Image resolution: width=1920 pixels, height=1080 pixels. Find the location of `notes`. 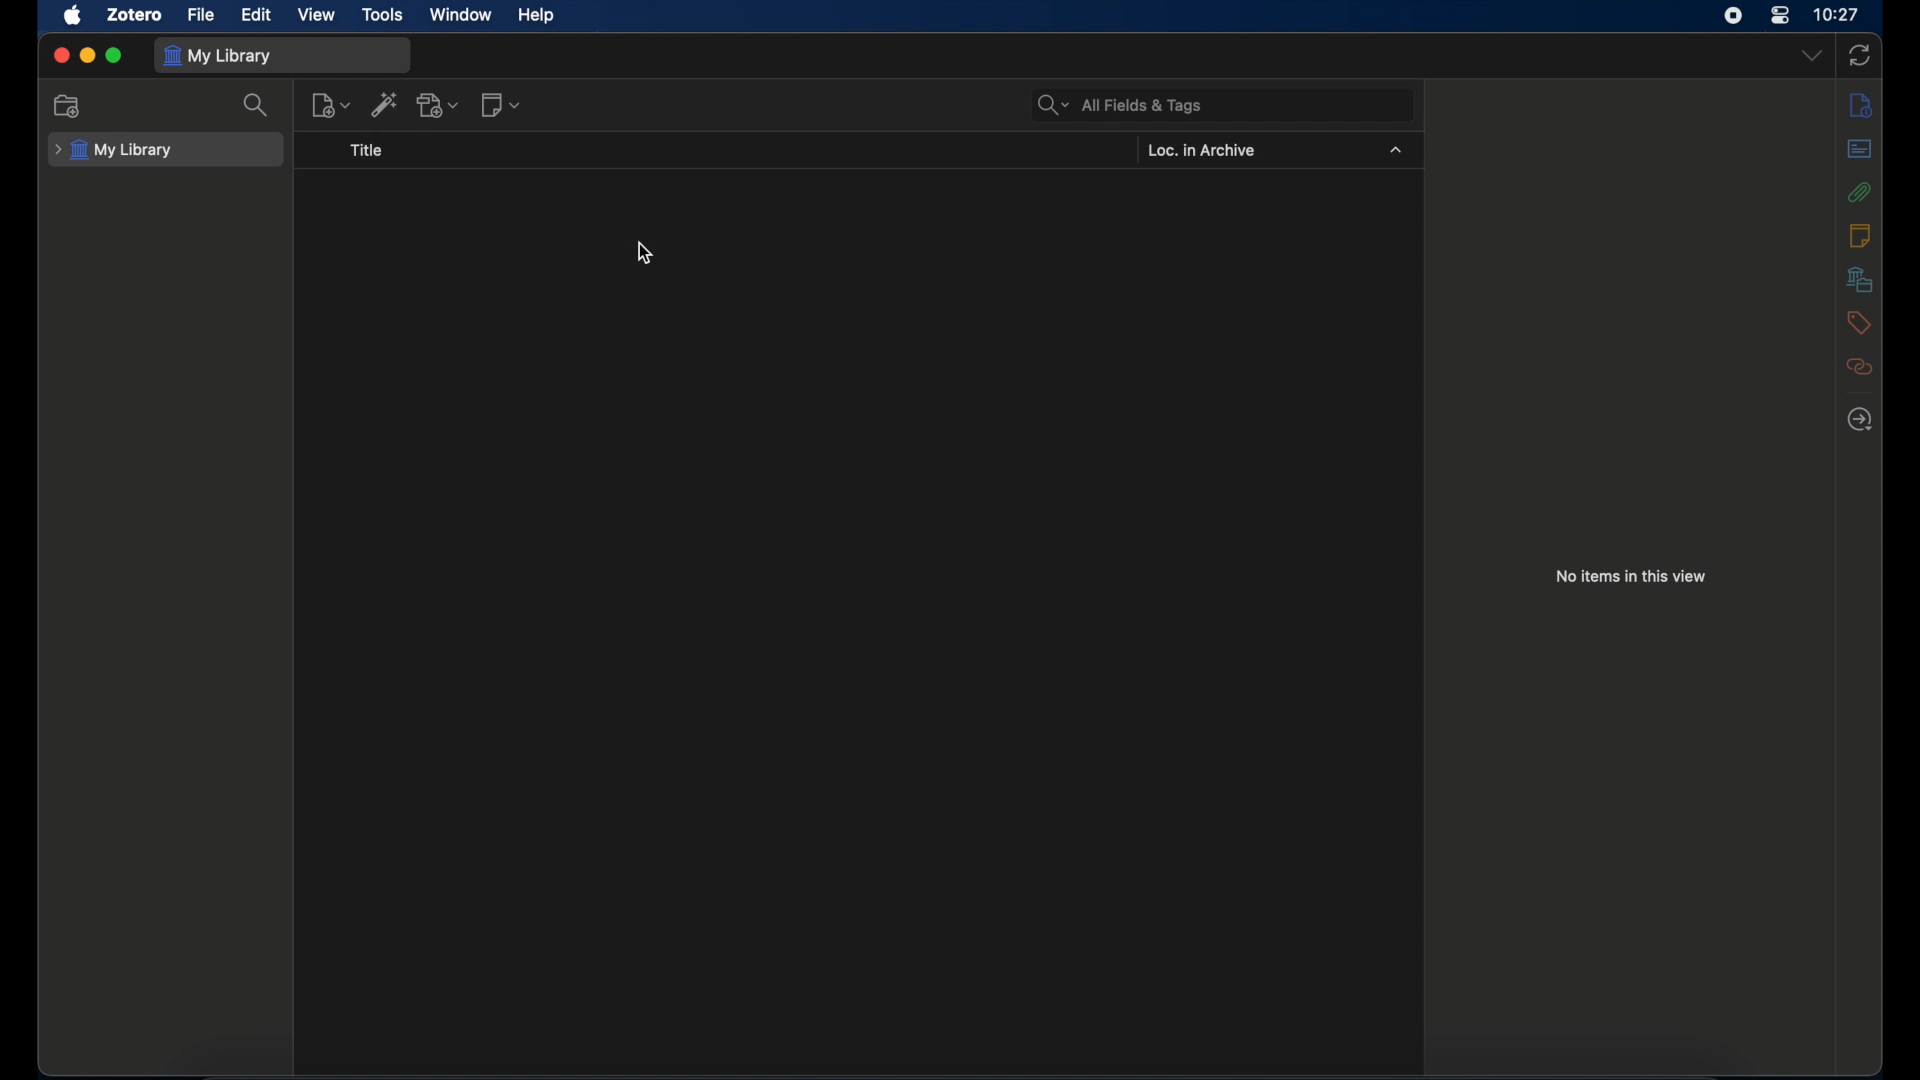

notes is located at coordinates (1859, 235).